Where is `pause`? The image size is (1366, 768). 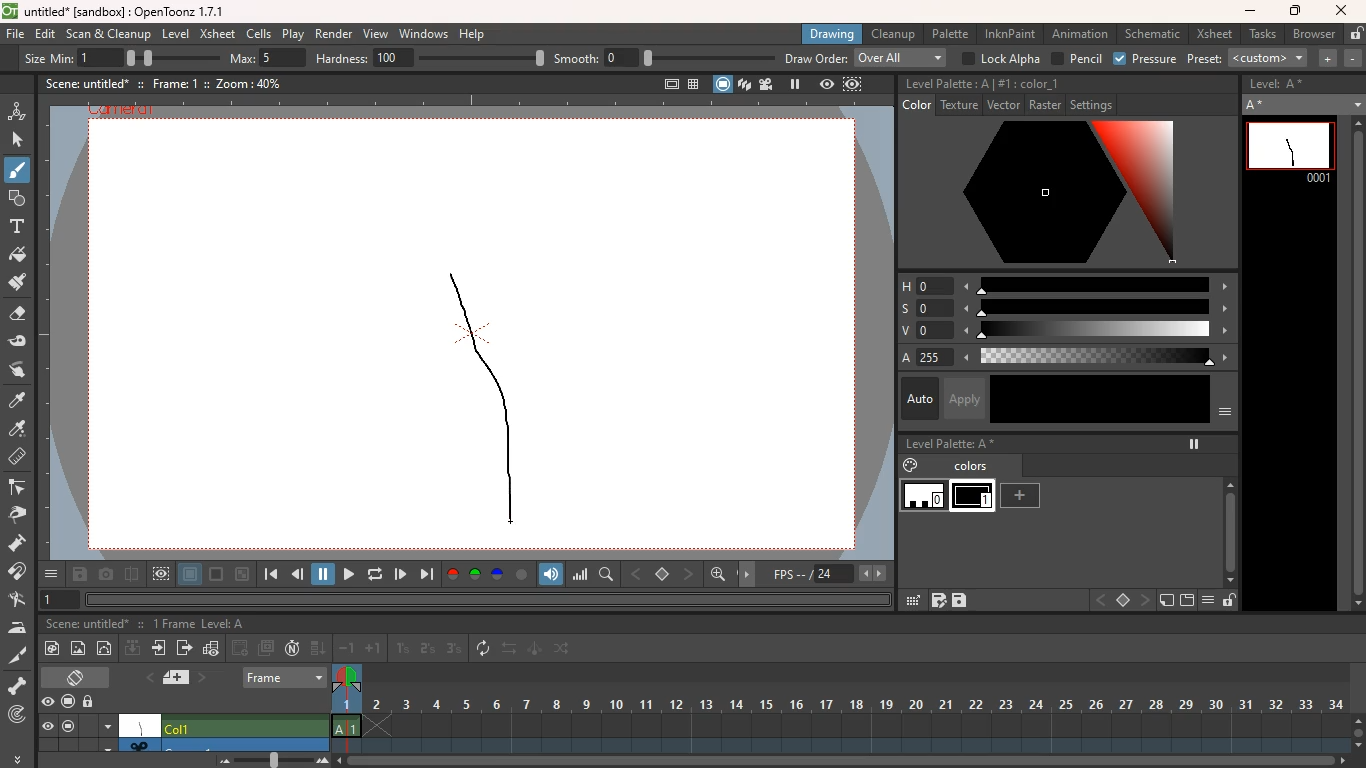 pause is located at coordinates (324, 573).